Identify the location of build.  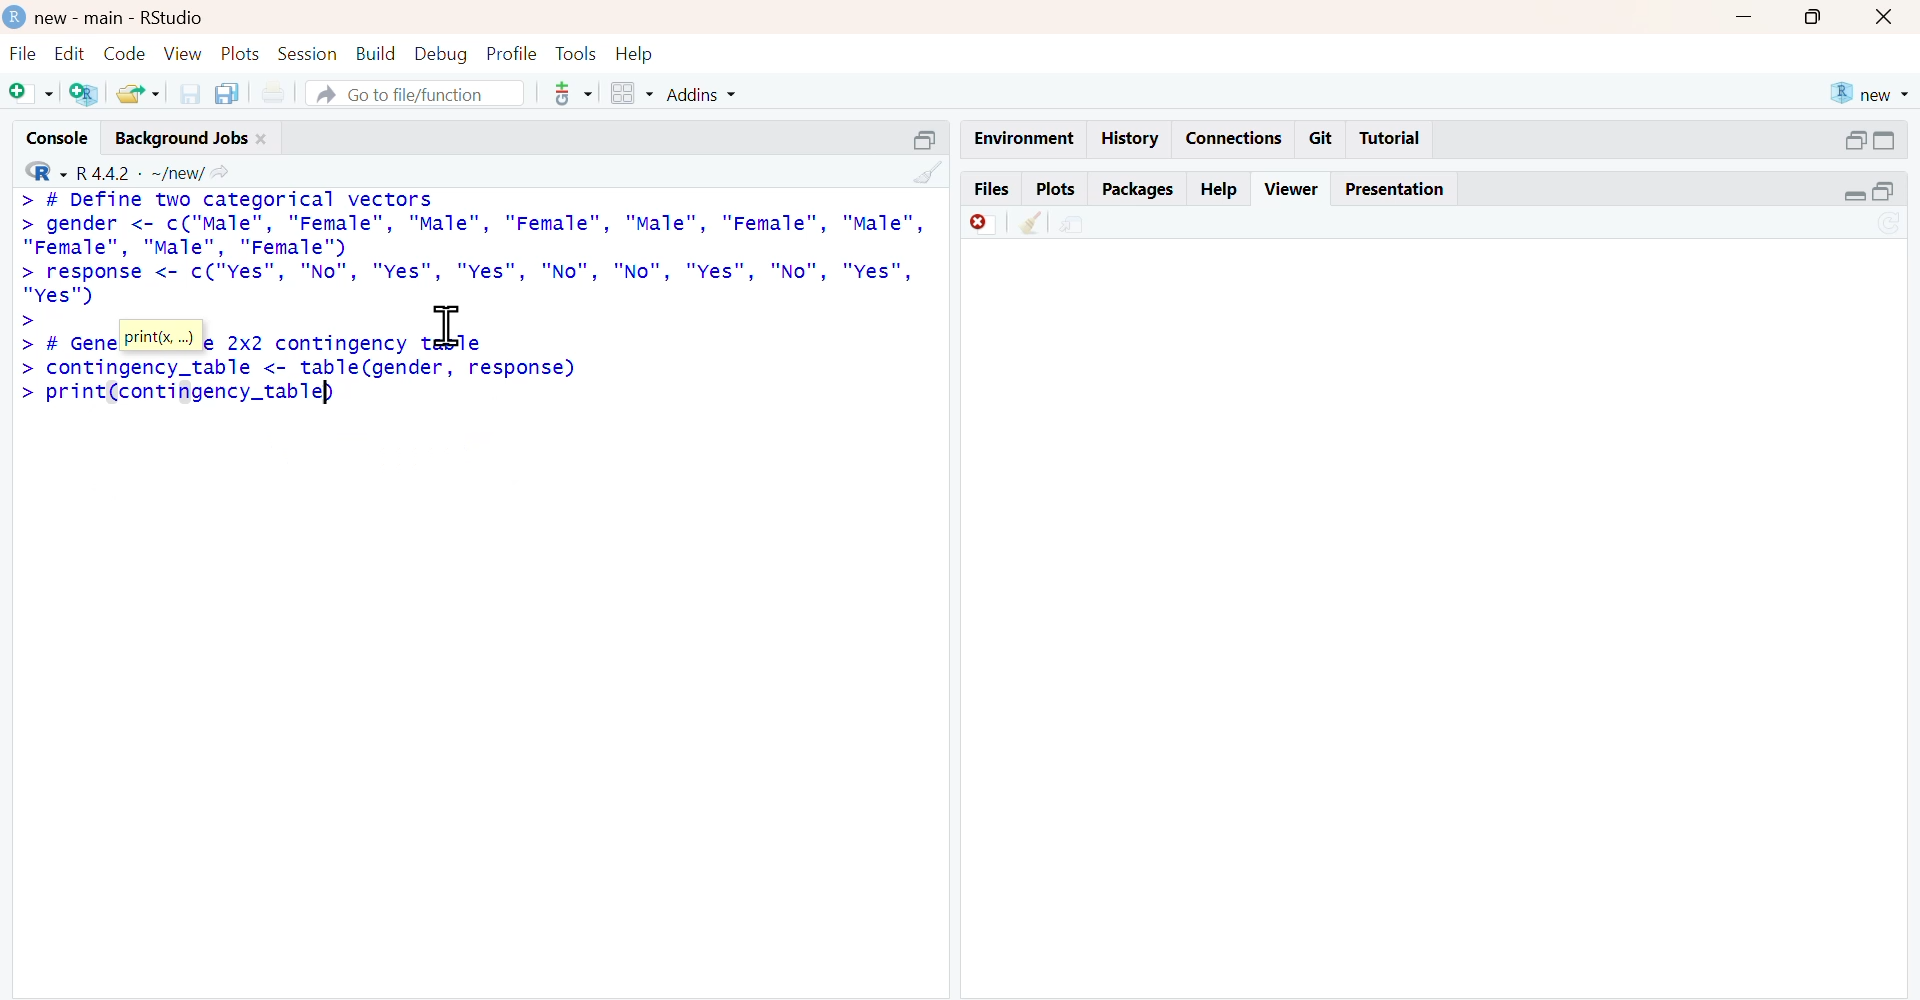
(377, 53).